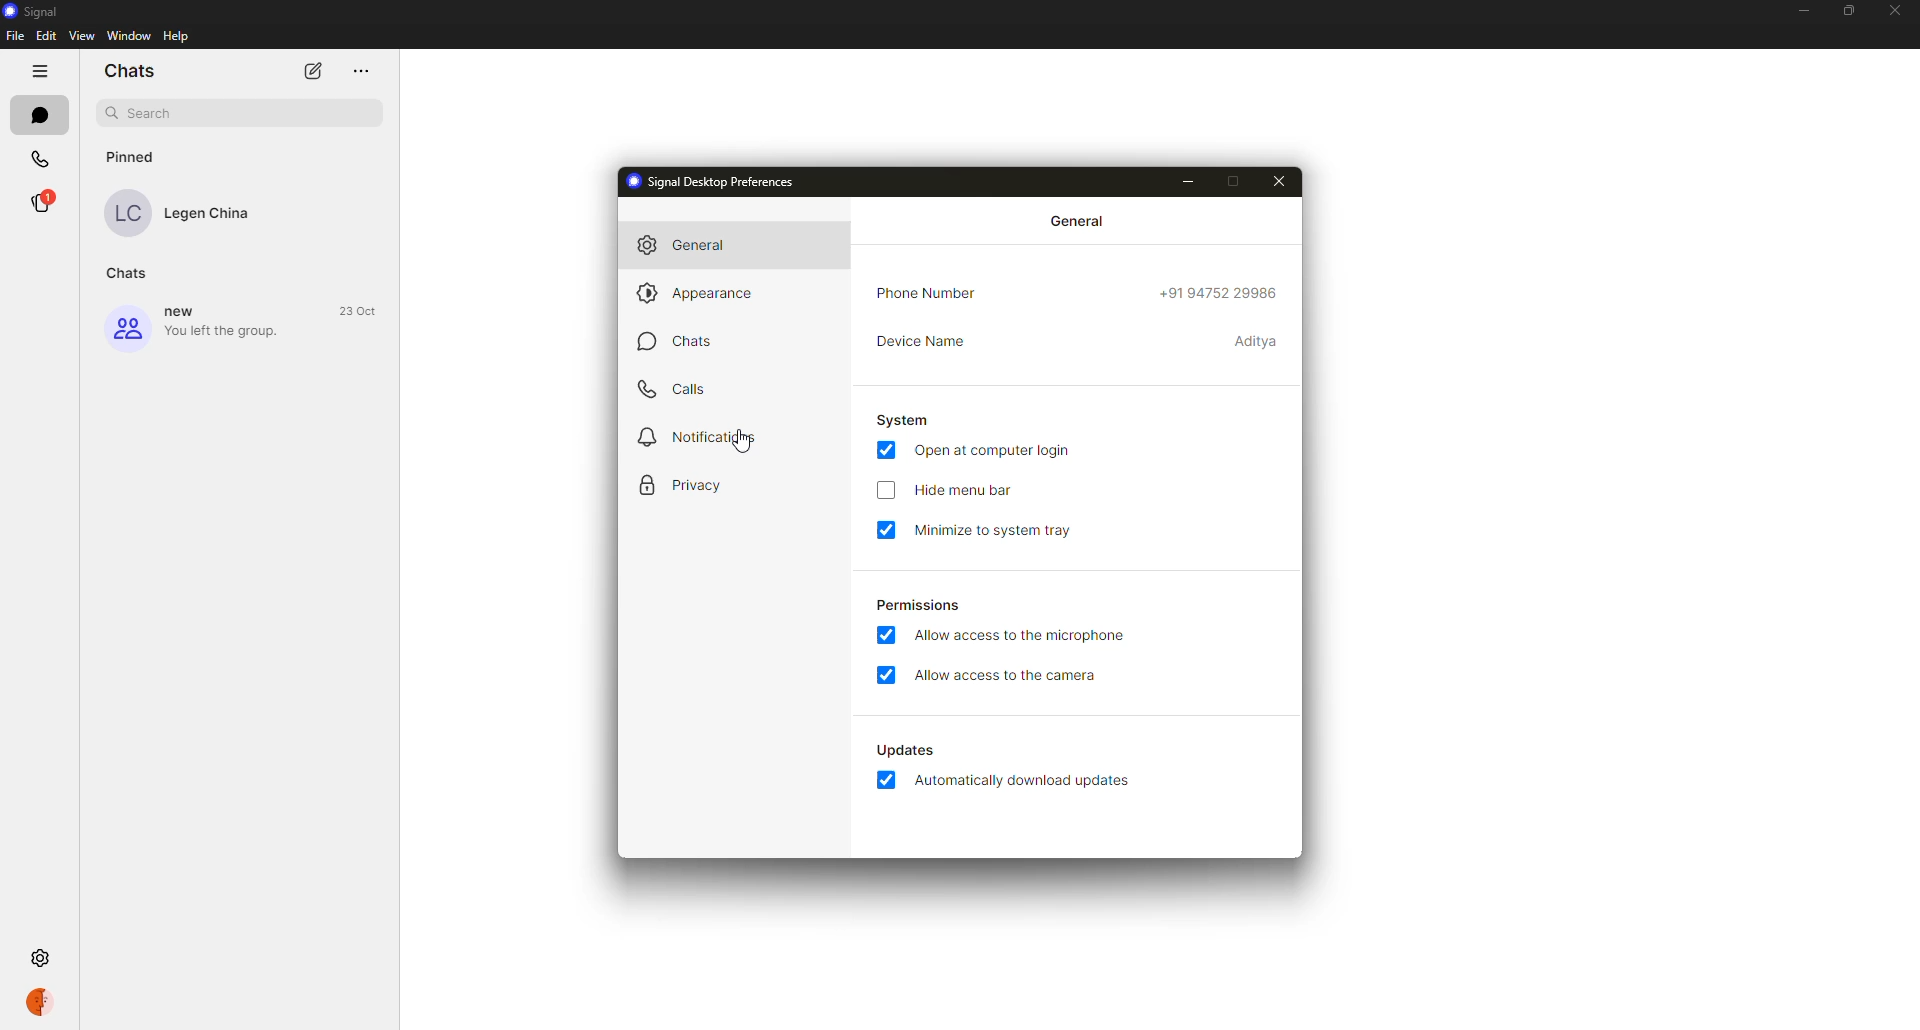  Describe the element at coordinates (1021, 779) in the screenshot. I see `automatically download updates` at that location.